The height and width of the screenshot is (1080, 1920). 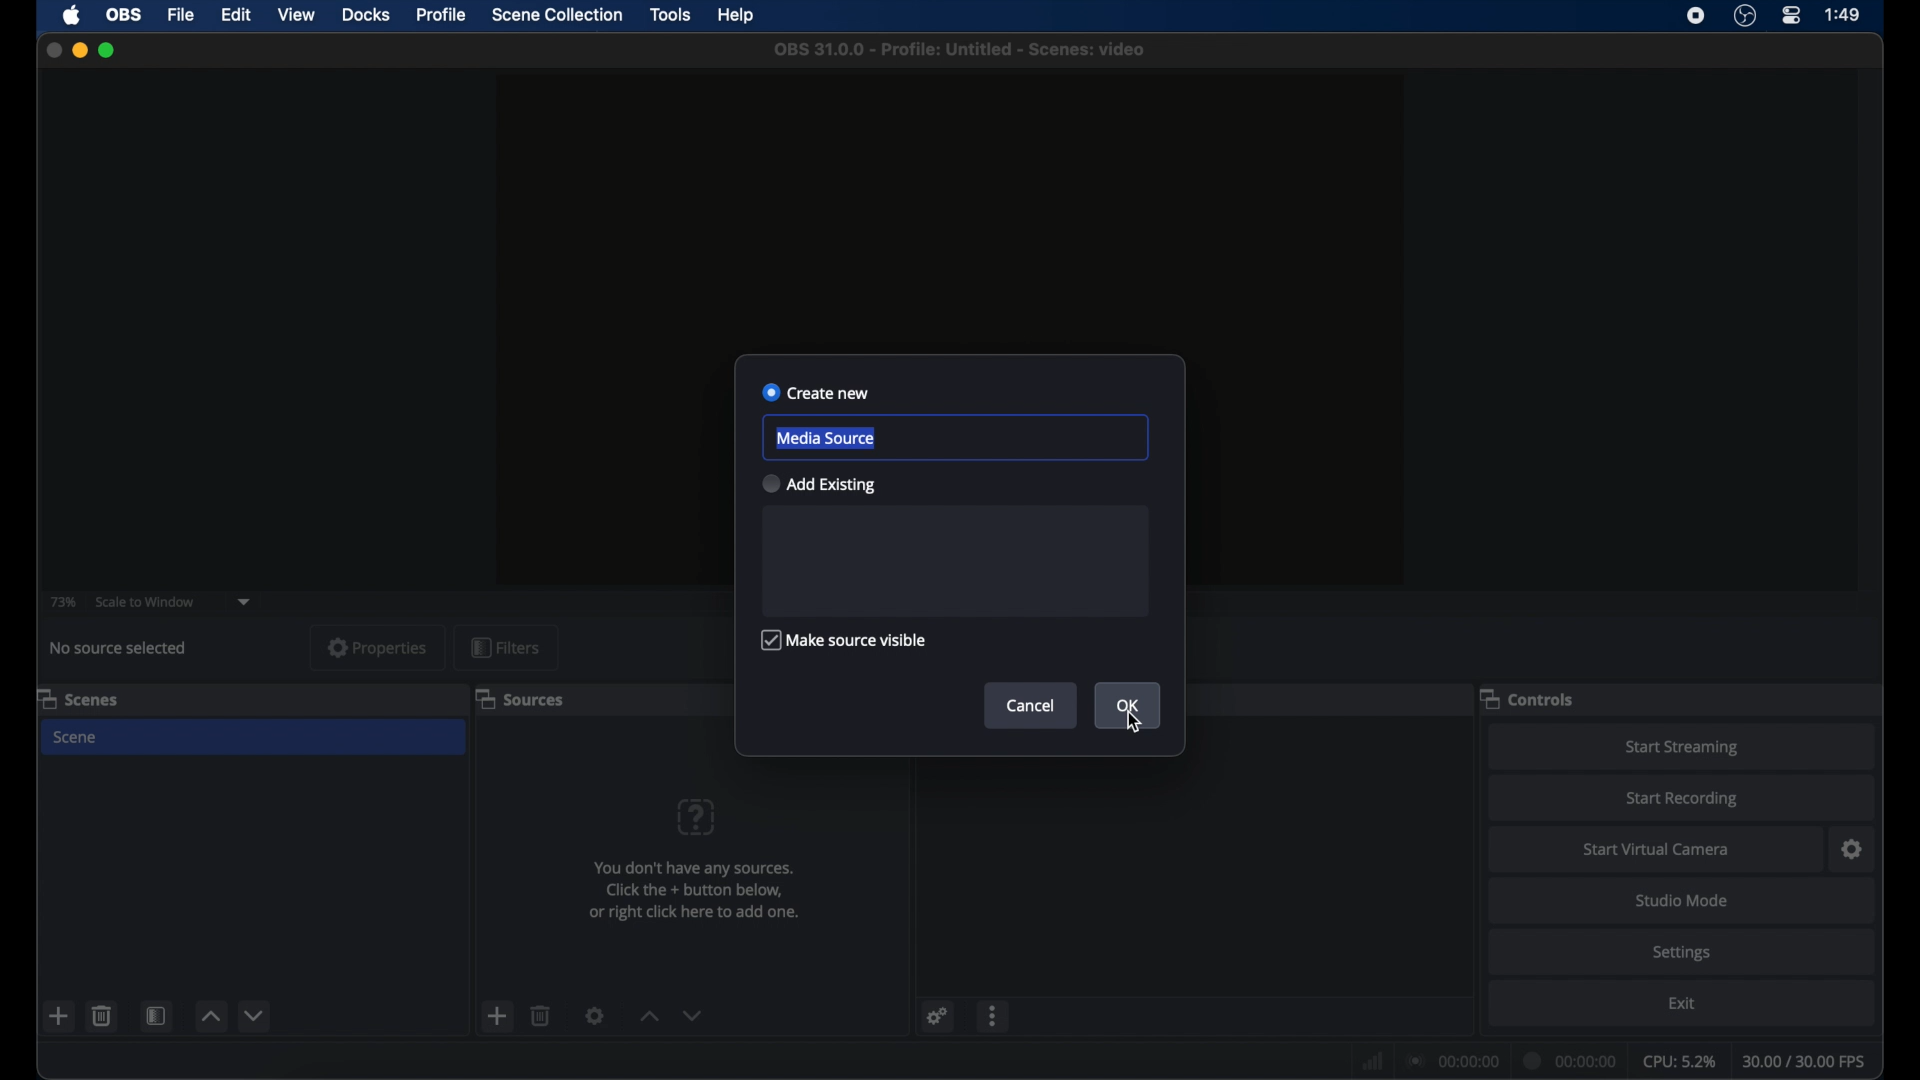 I want to click on add existing, so click(x=818, y=483).